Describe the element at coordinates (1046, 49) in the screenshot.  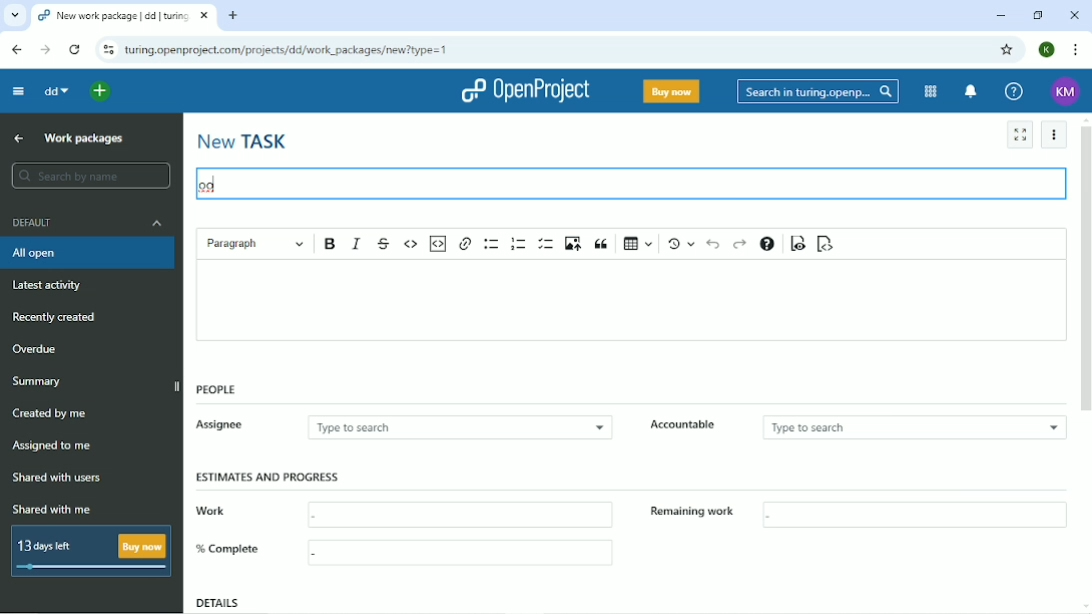
I see `K` at that location.